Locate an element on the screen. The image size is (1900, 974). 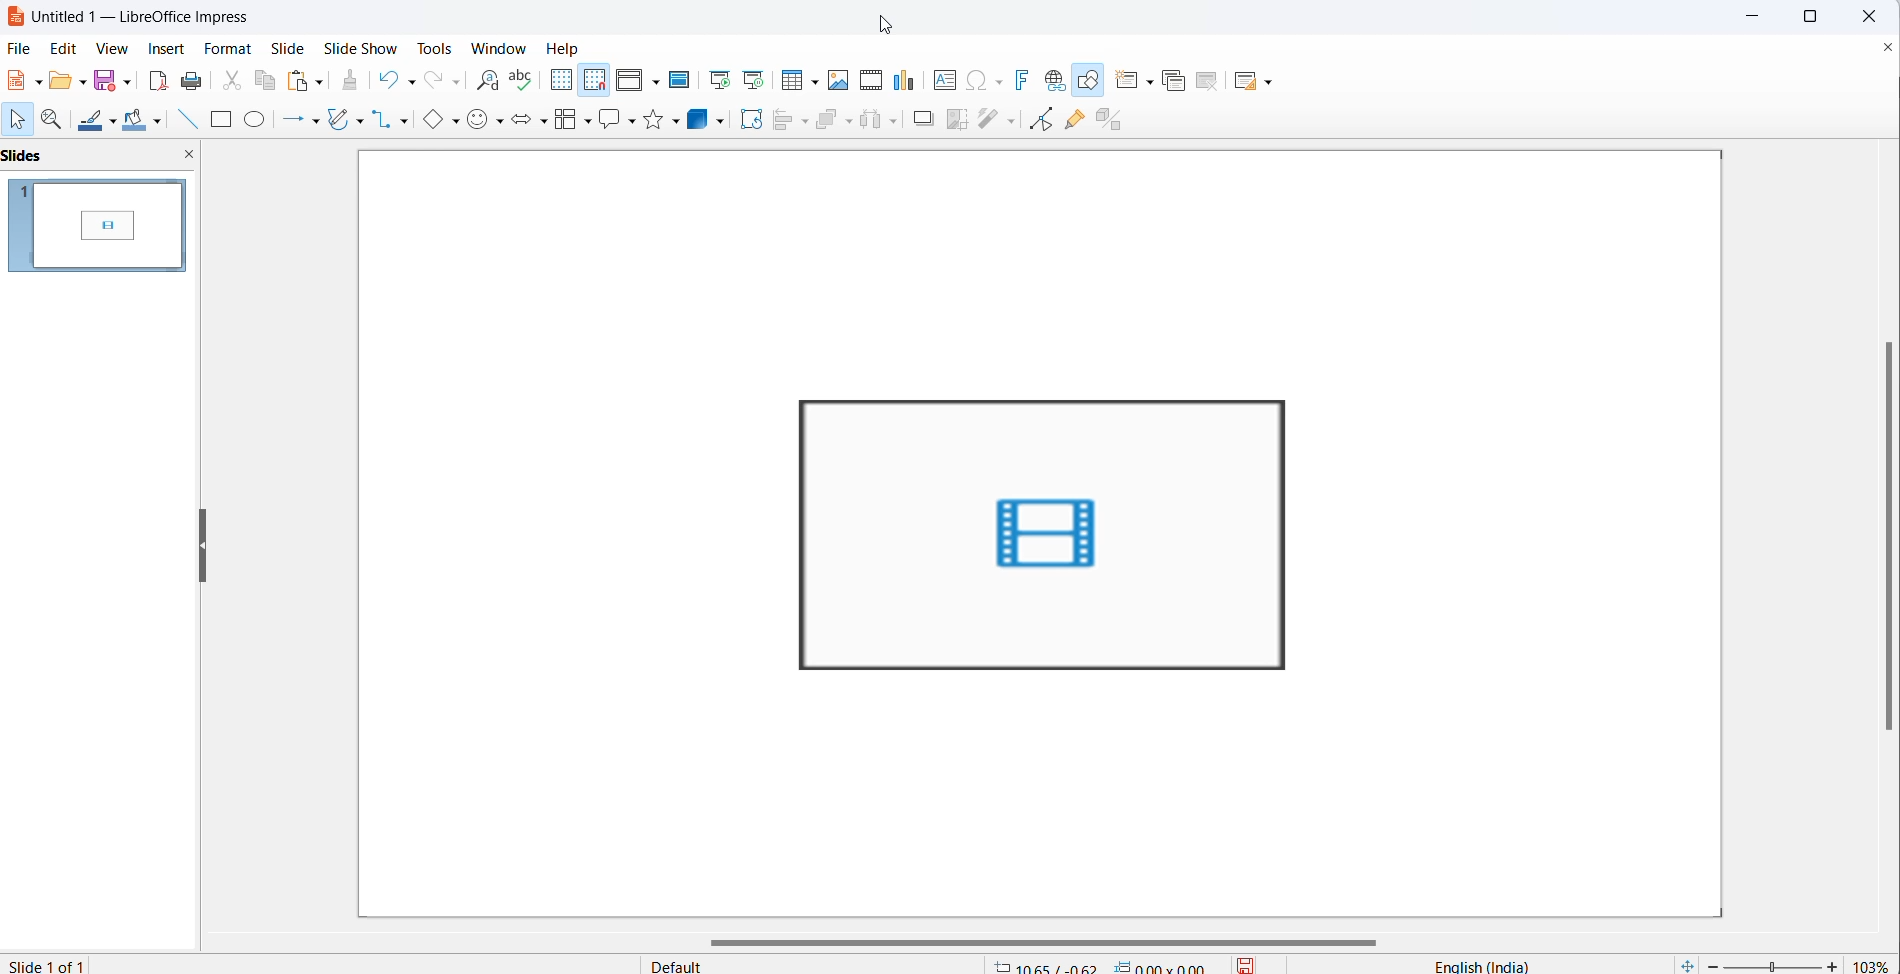
fit current slide to windows is located at coordinates (1685, 964).